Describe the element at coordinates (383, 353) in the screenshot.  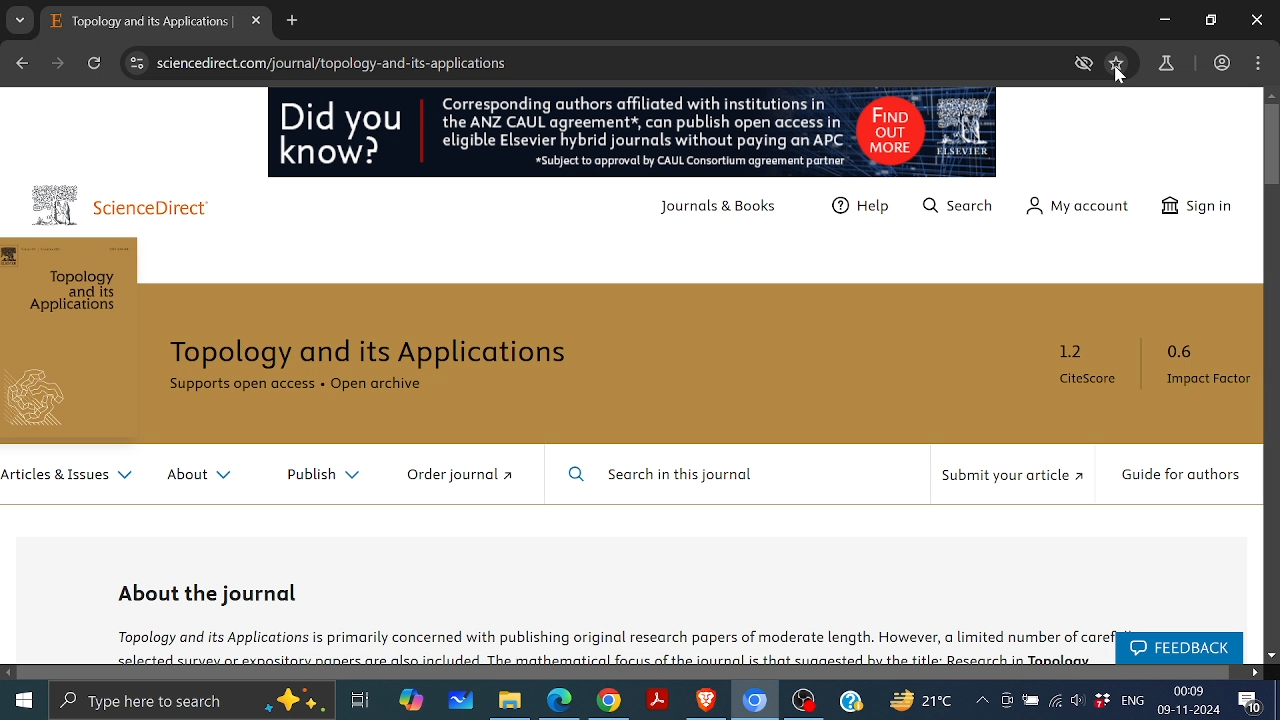
I see `Topology and its Applications` at that location.